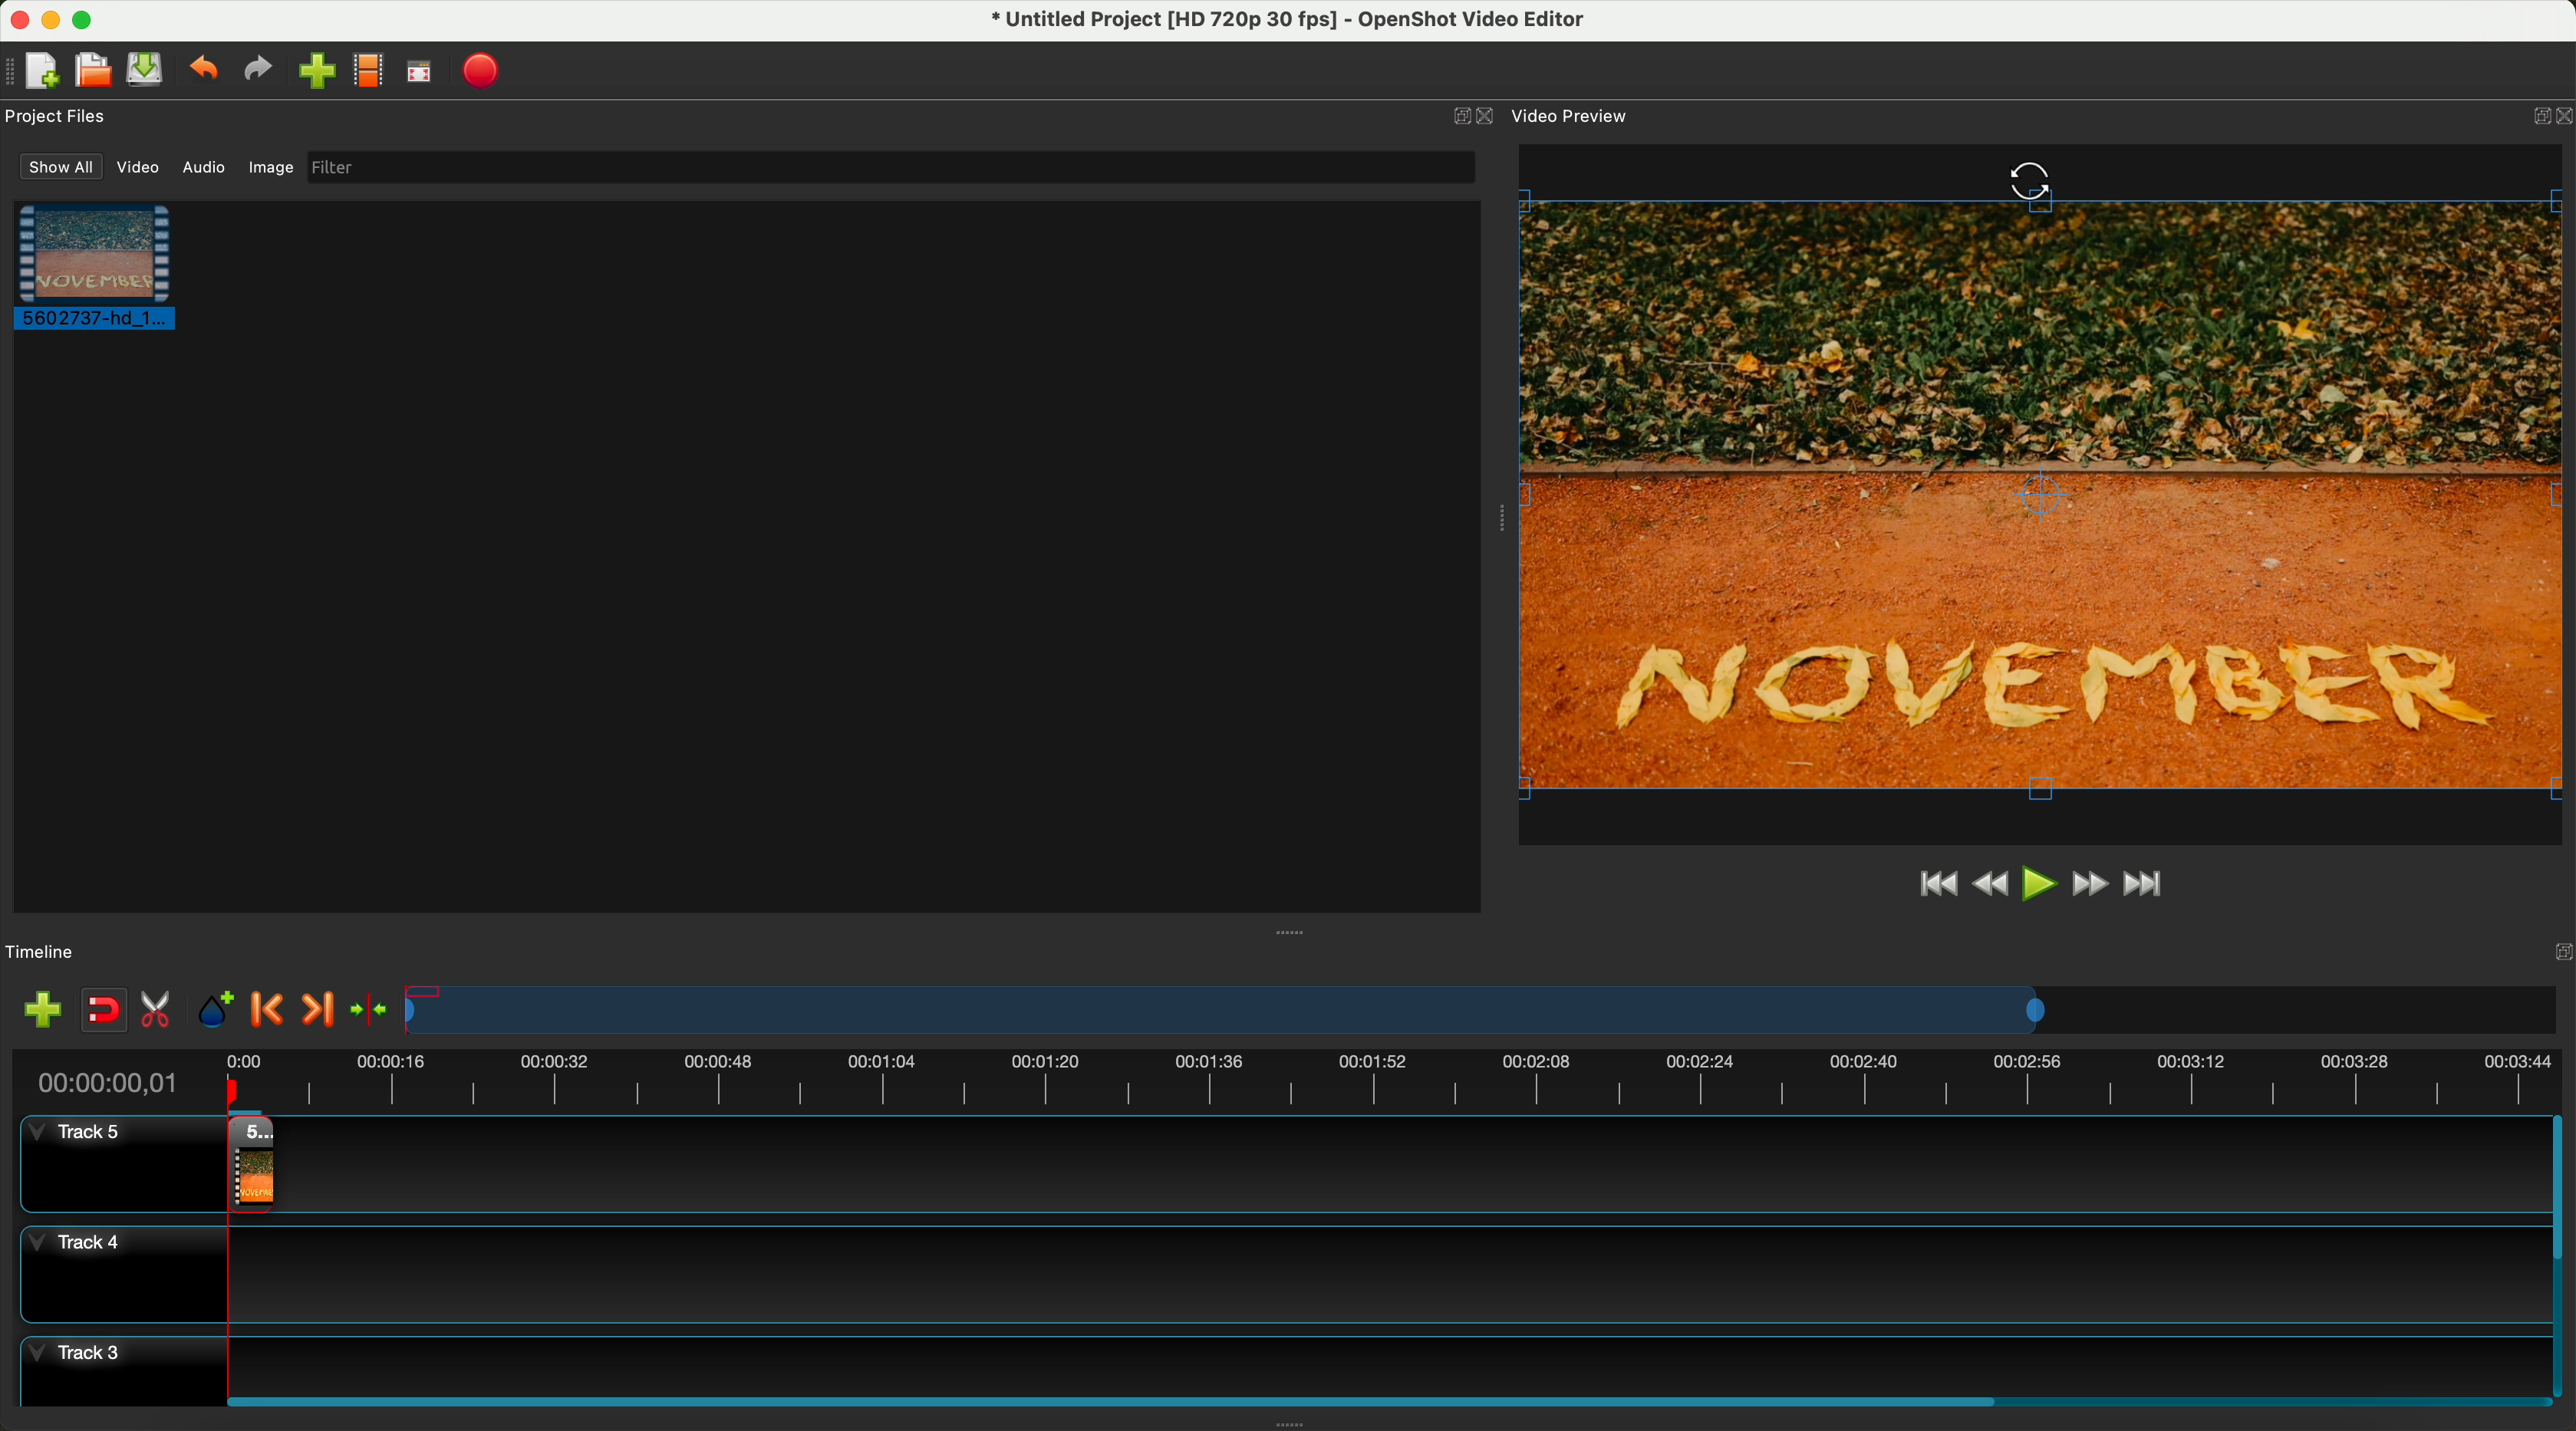 The width and height of the screenshot is (2576, 1431). Describe the element at coordinates (246, 1164) in the screenshot. I see `drag video to track 4` at that location.